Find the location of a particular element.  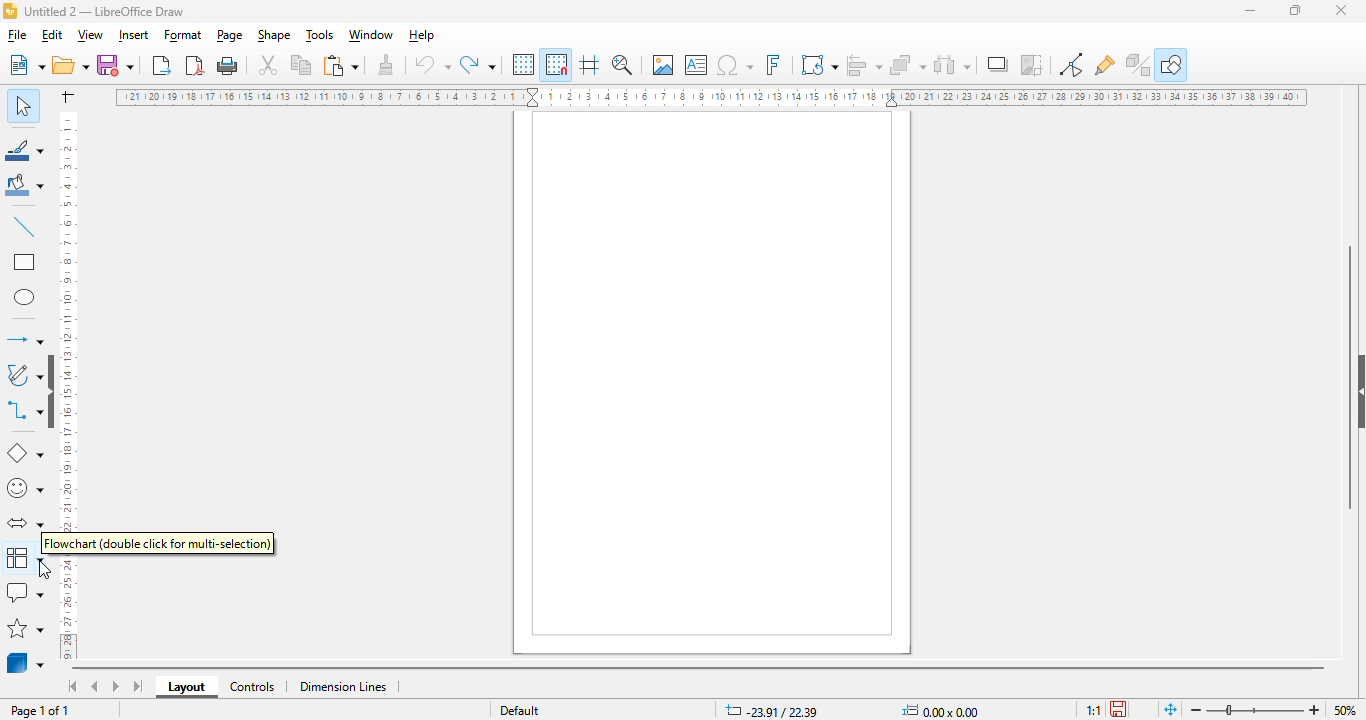

copy is located at coordinates (302, 65).